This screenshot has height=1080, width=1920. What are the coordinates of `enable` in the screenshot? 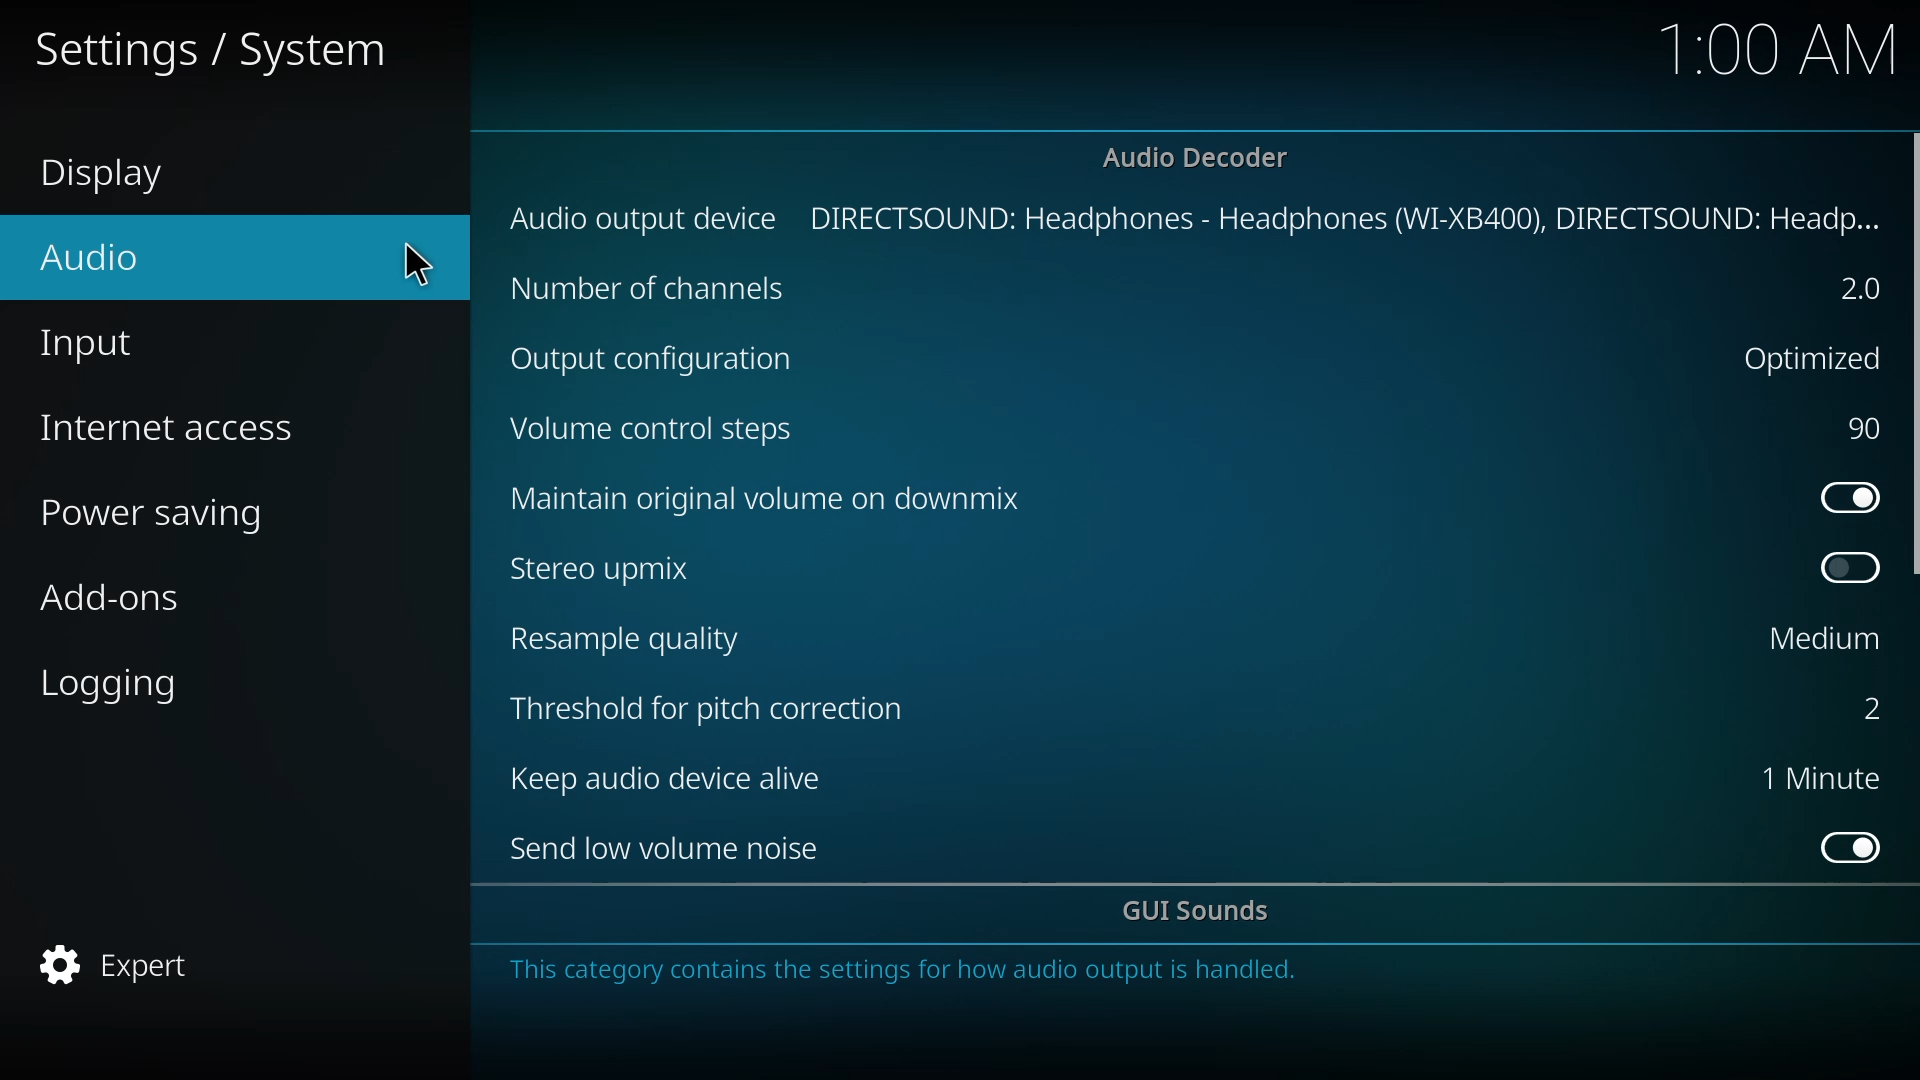 It's located at (1842, 568).